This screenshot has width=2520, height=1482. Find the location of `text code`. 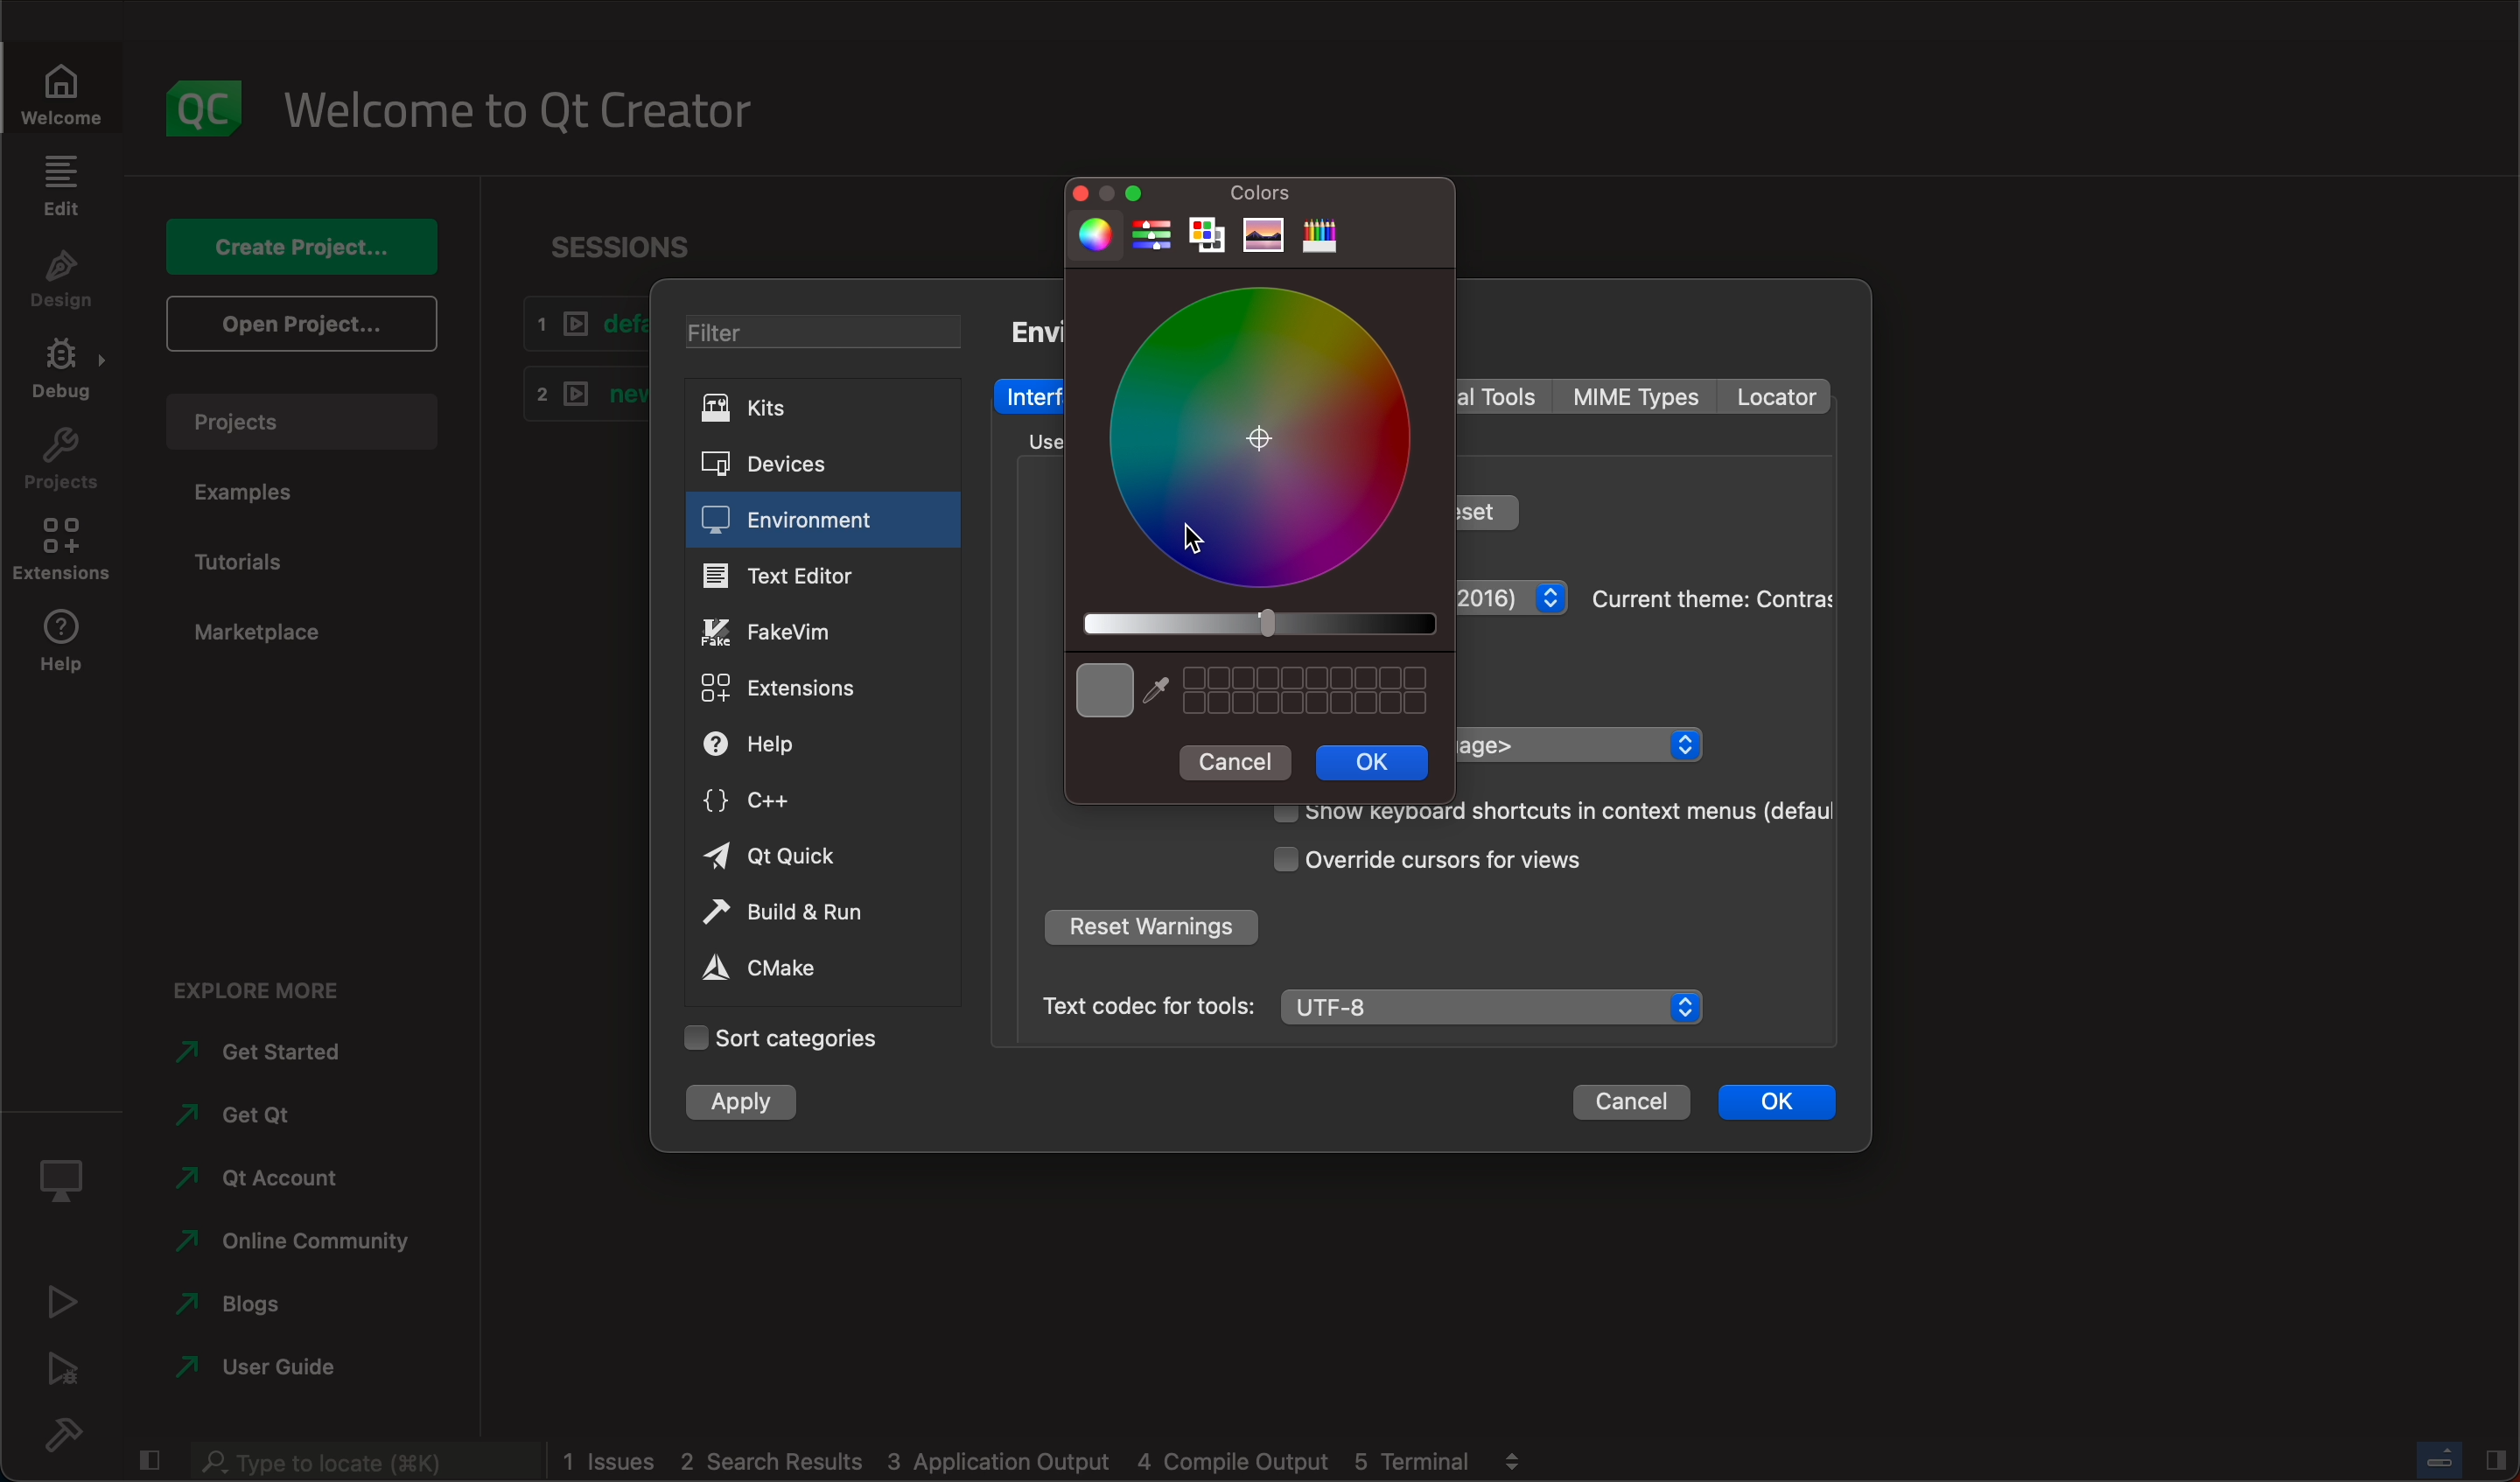

text code is located at coordinates (1146, 1005).